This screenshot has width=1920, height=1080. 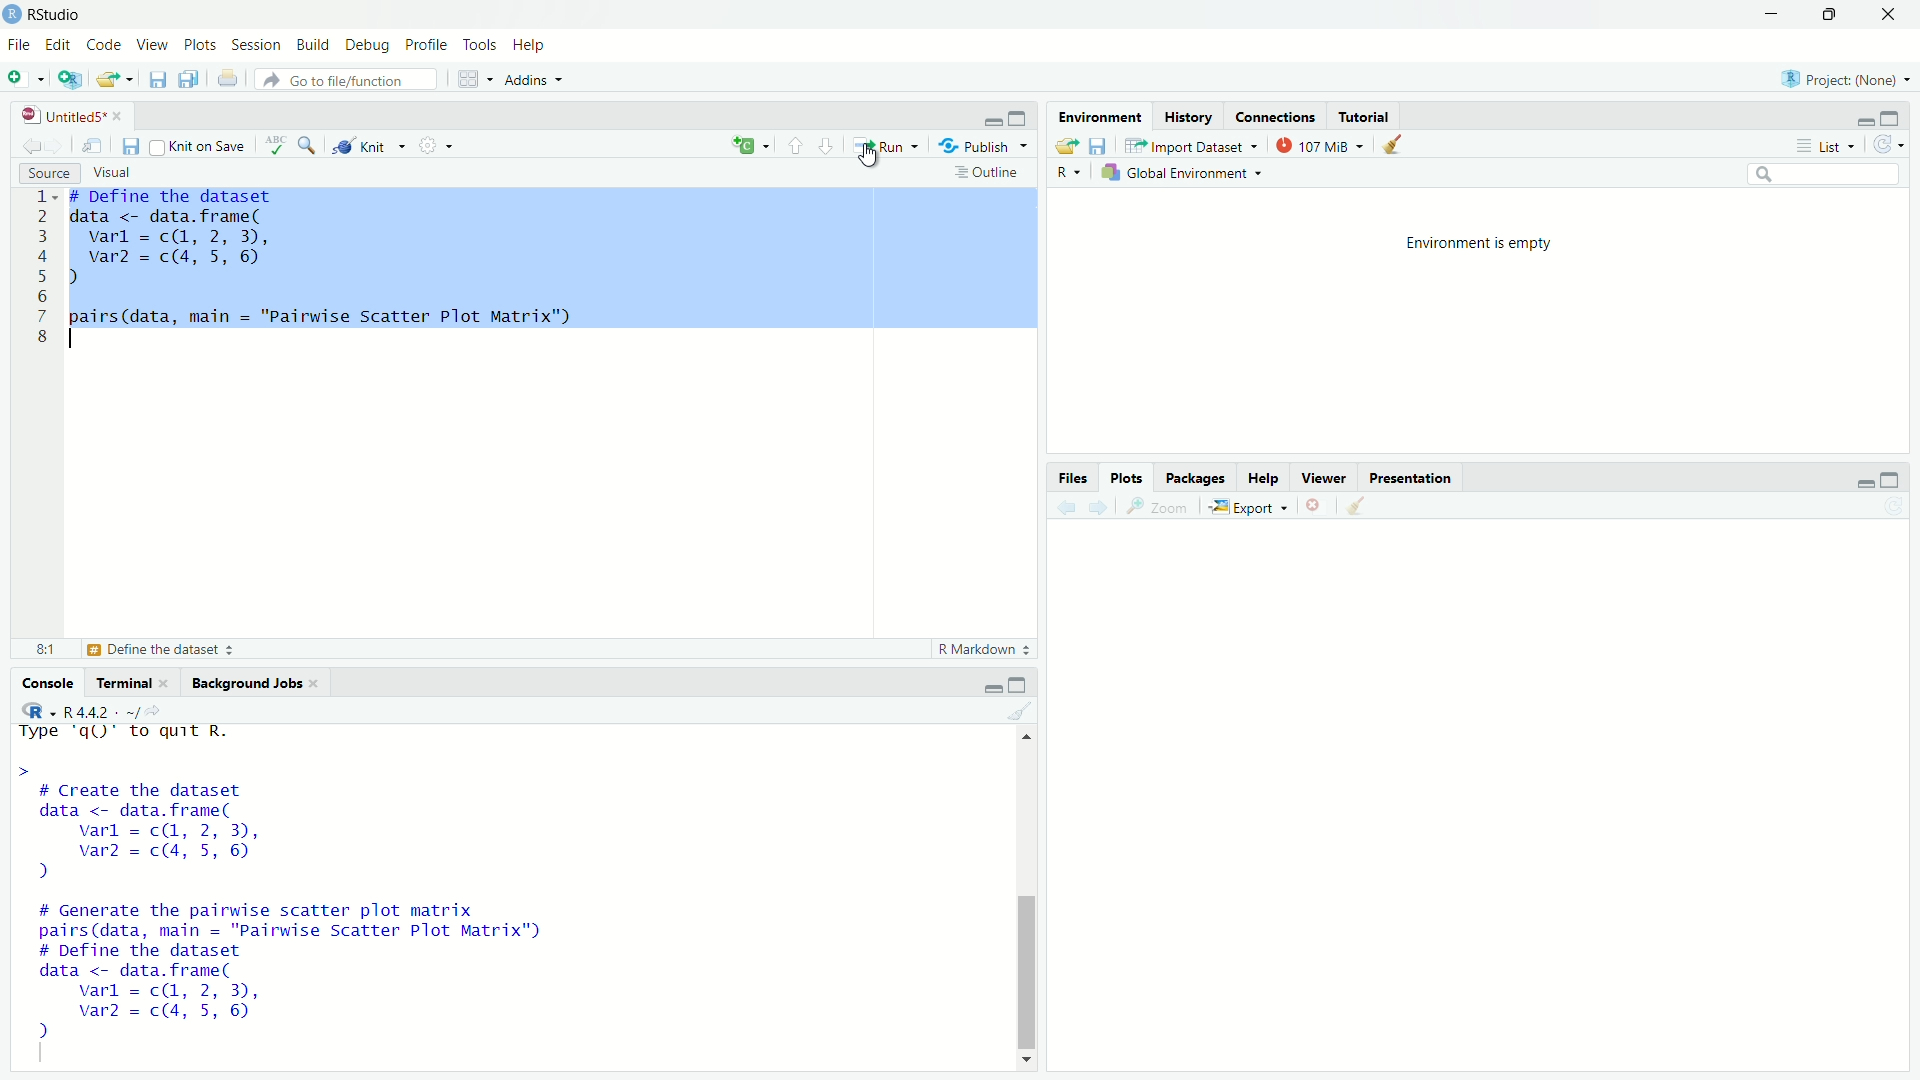 What do you see at coordinates (1154, 504) in the screenshot?
I see `Zoom` at bounding box center [1154, 504].